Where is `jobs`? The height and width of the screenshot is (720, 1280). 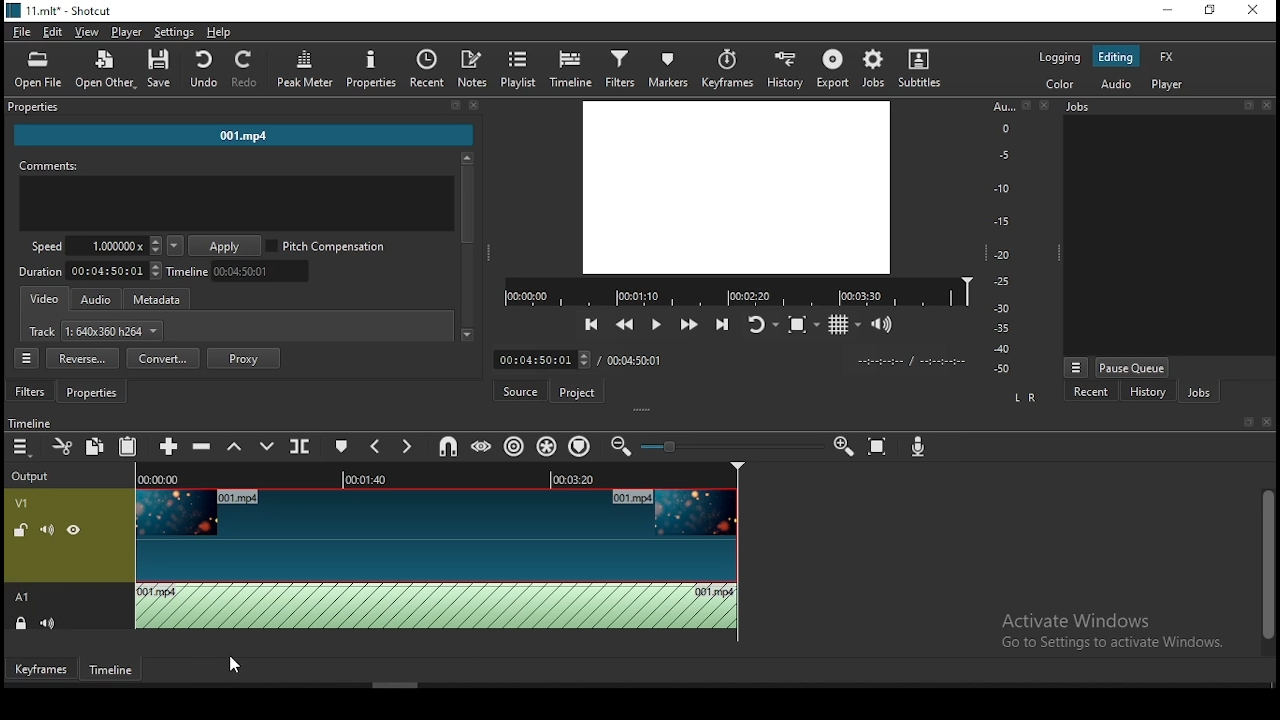
jobs is located at coordinates (1169, 106).